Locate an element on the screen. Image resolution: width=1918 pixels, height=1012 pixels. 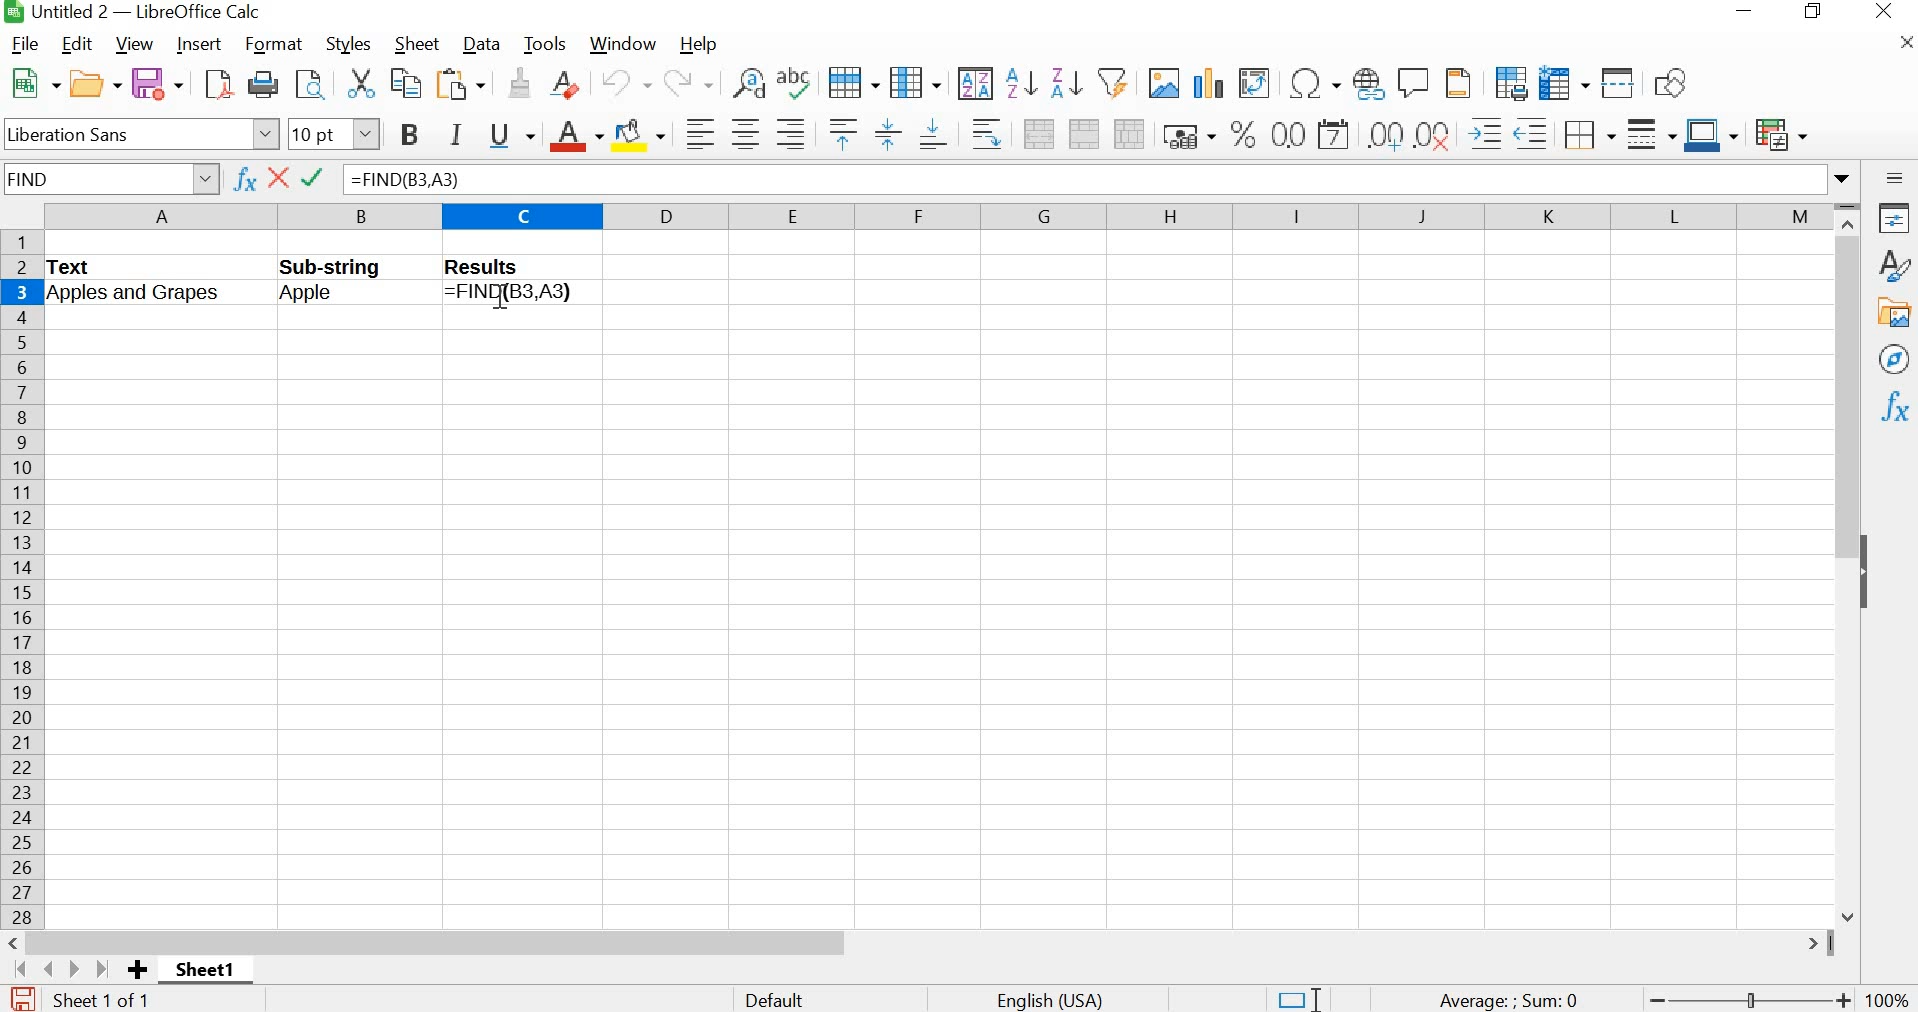
functions is located at coordinates (1896, 406).